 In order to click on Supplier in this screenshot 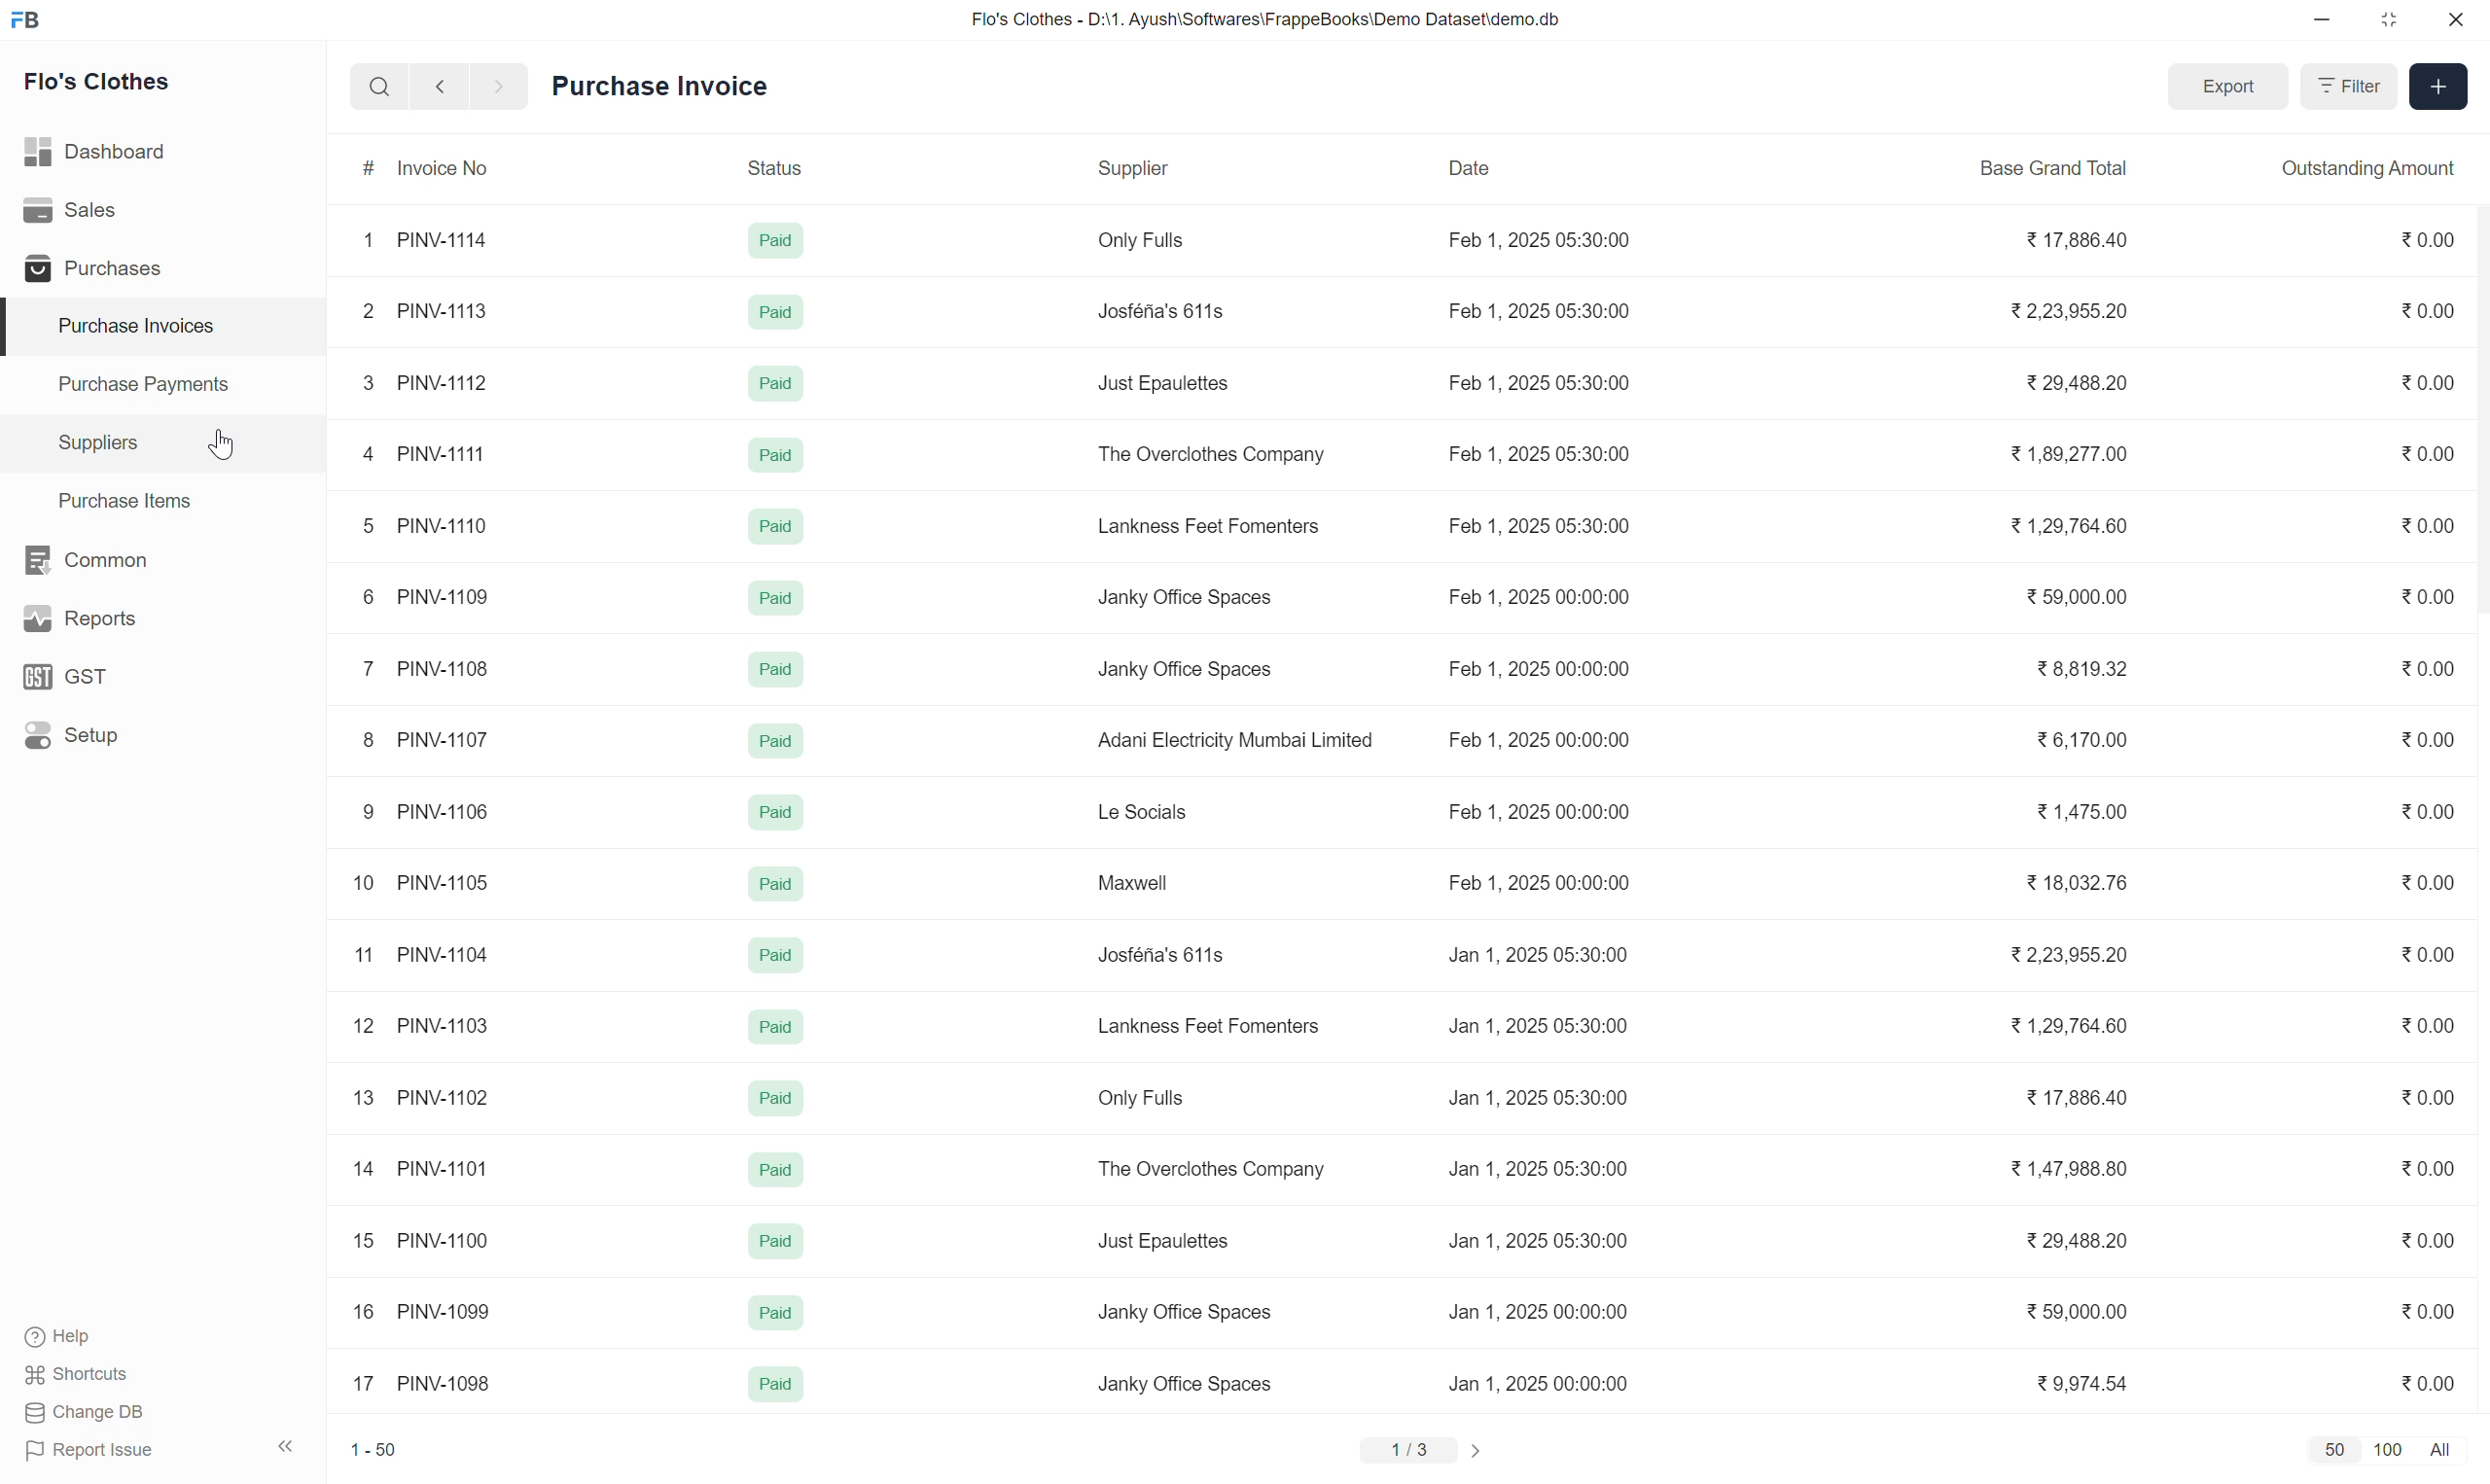, I will do `click(1249, 168)`.